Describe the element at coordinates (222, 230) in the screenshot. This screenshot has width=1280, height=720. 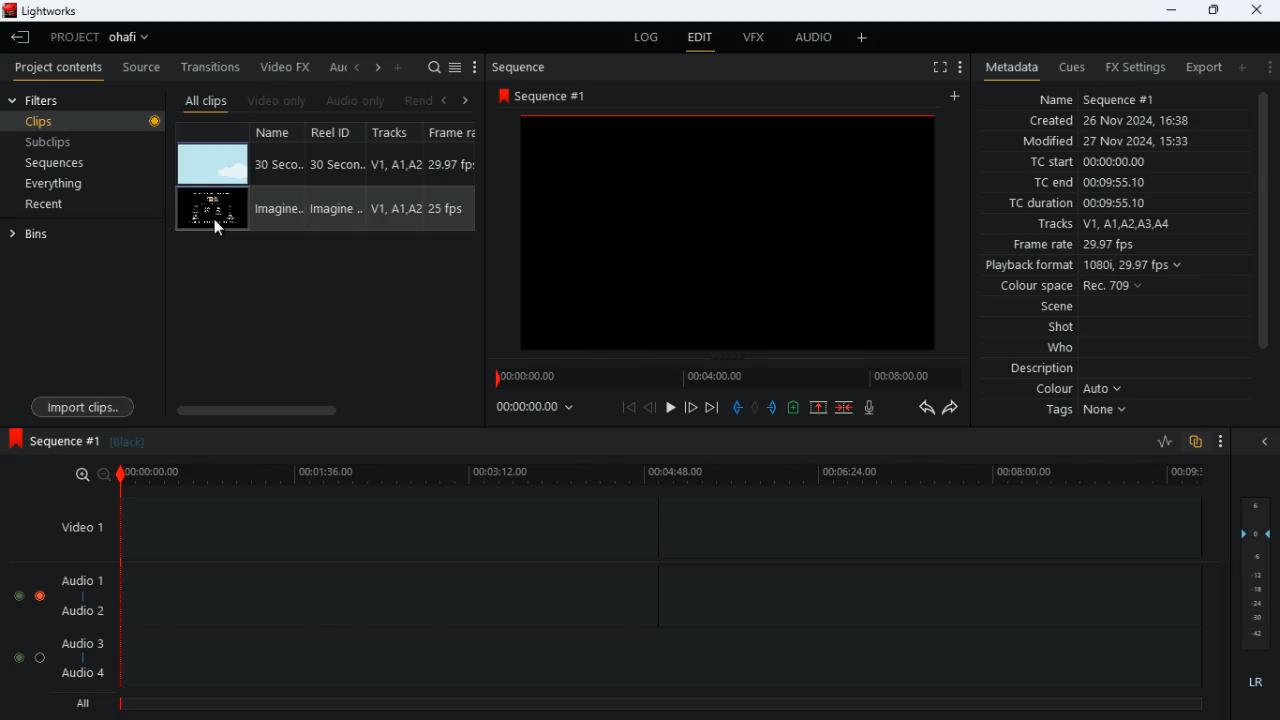
I see `Mouse Cursor` at that location.